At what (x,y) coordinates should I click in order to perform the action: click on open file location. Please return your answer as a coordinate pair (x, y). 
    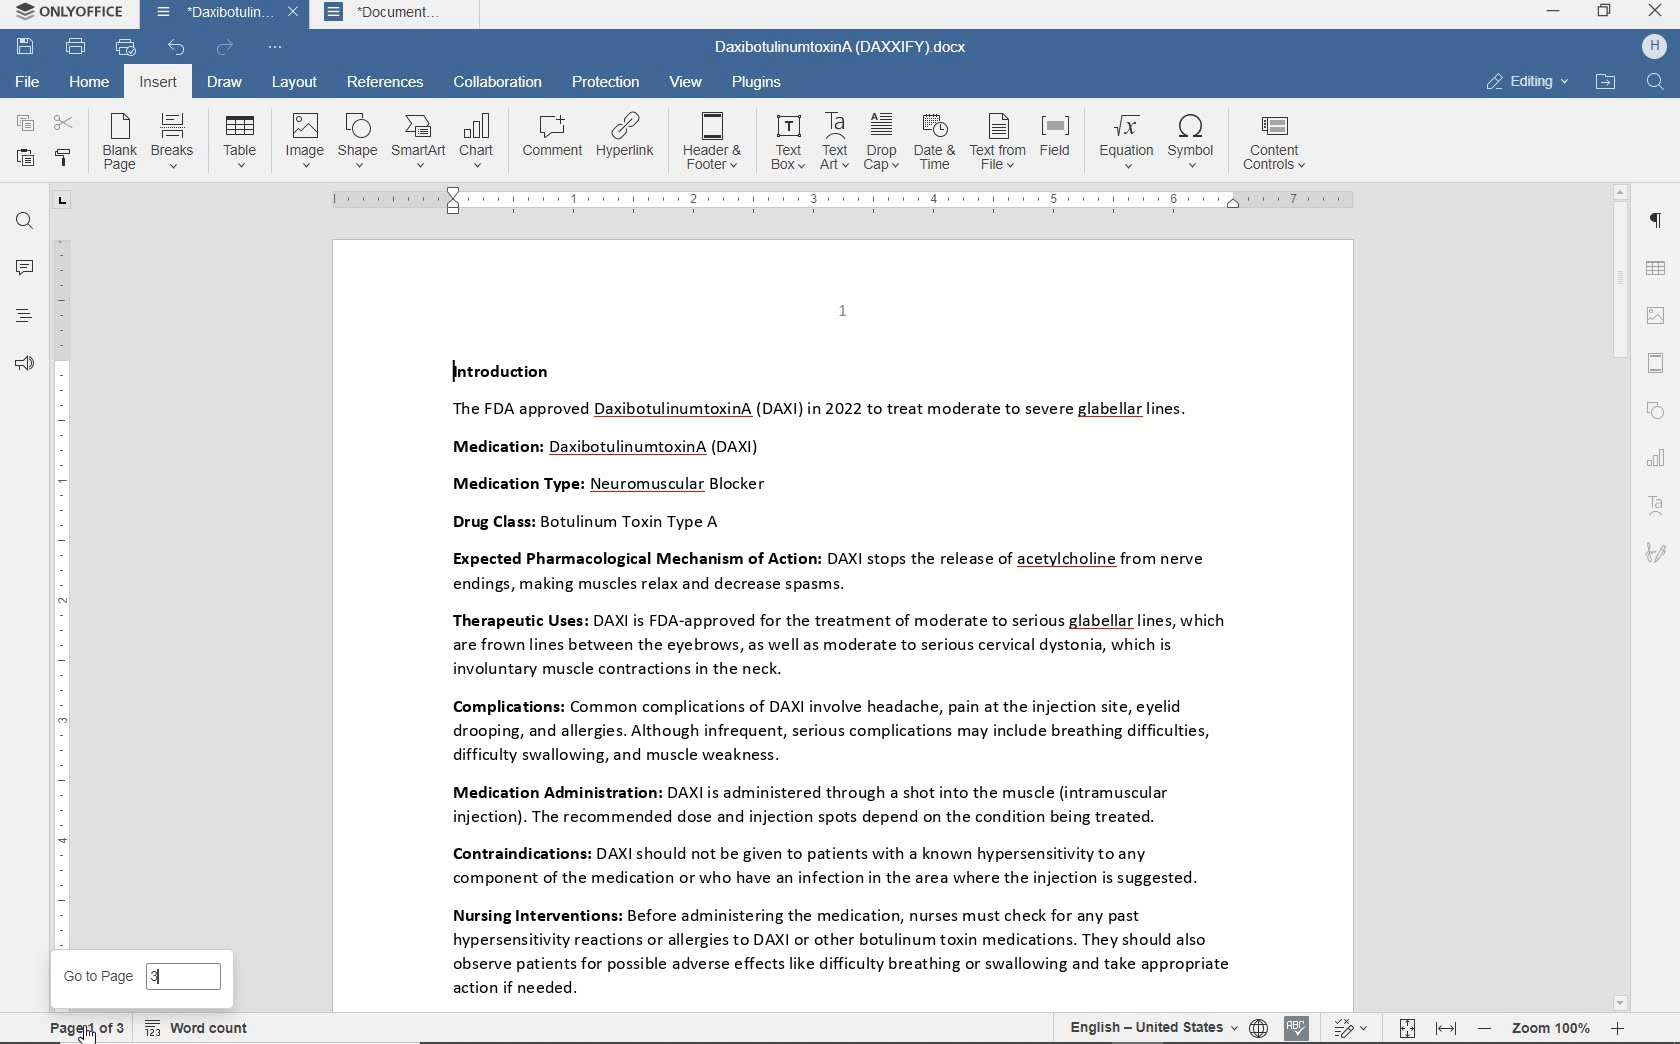
    Looking at the image, I should click on (1605, 83).